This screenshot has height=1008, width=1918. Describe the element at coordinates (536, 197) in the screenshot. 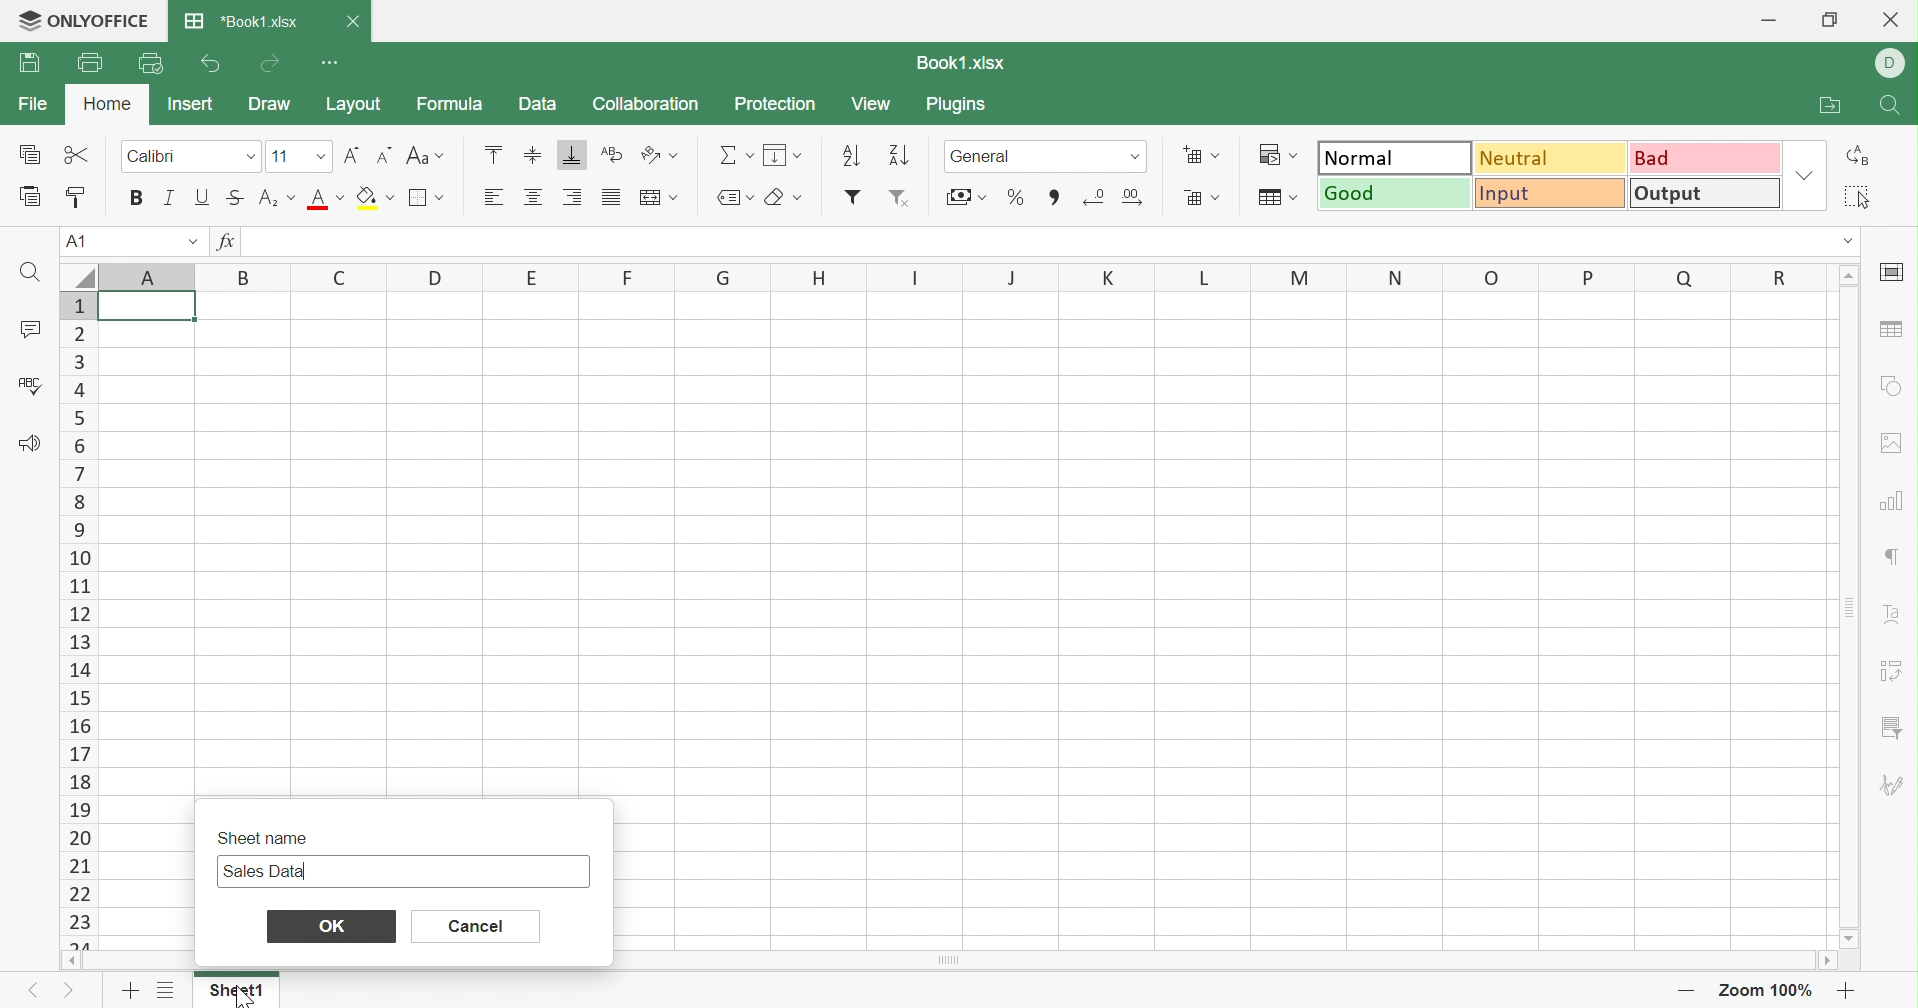

I see `Align Center` at that location.